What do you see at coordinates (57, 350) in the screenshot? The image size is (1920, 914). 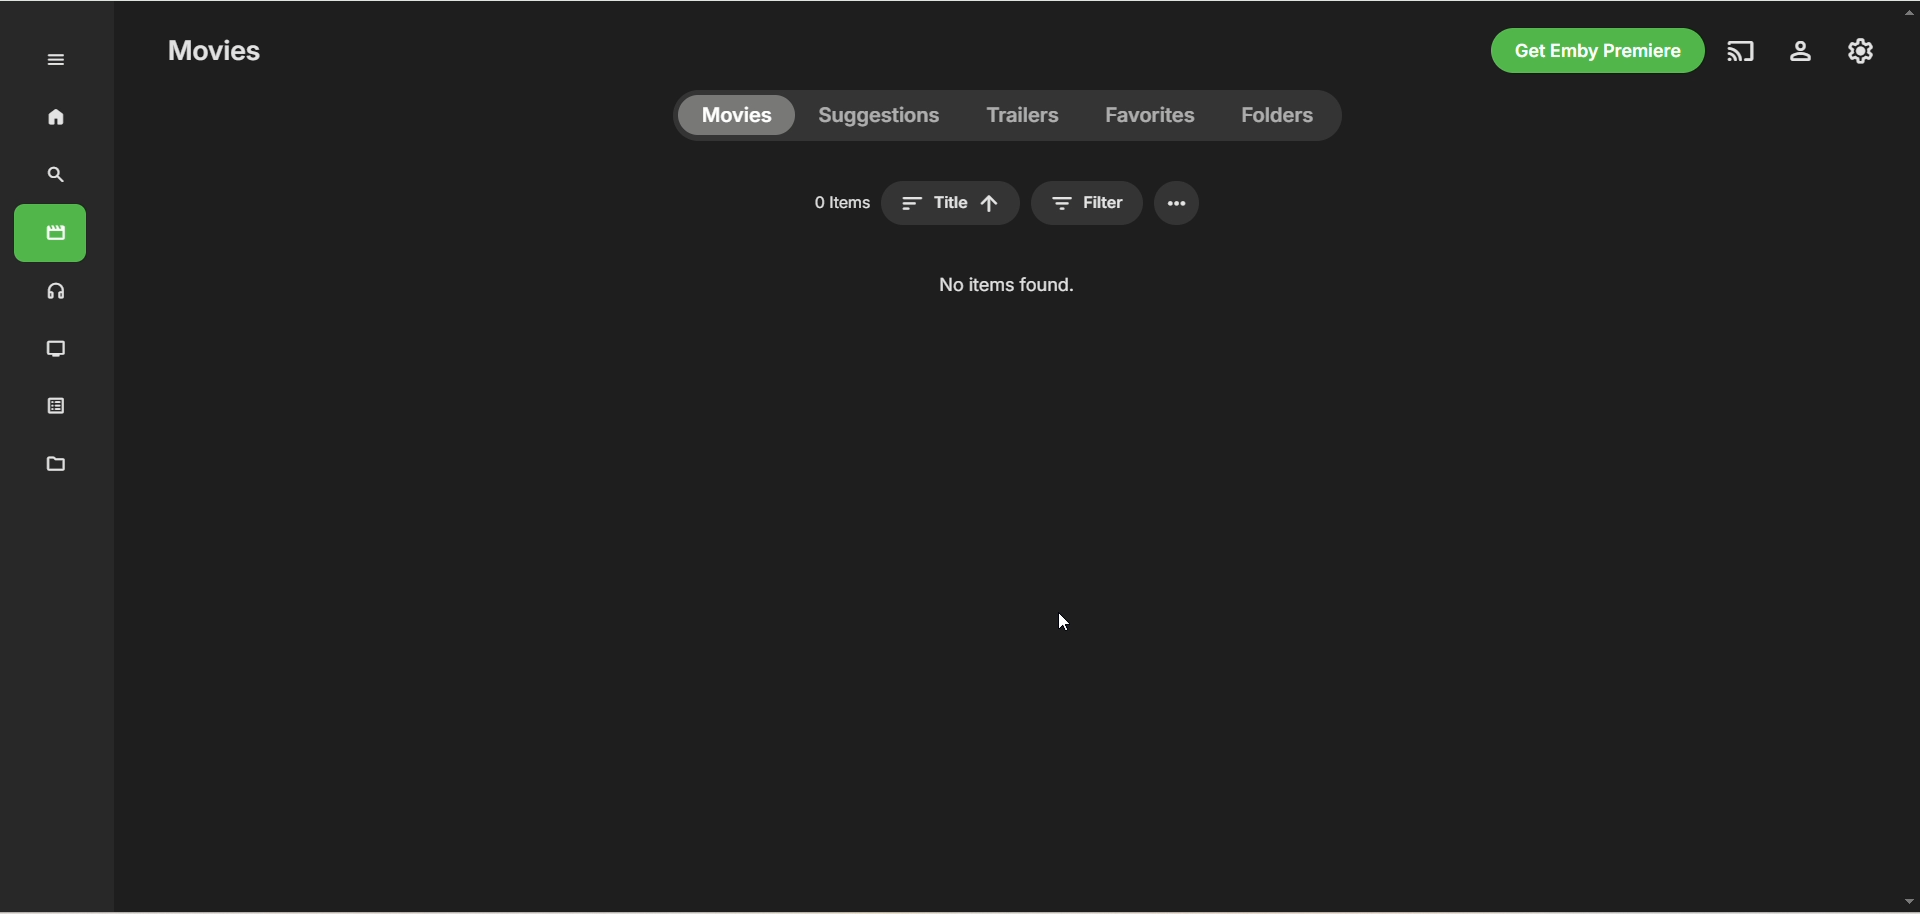 I see `TV shows` at bounding box center [57, 350].